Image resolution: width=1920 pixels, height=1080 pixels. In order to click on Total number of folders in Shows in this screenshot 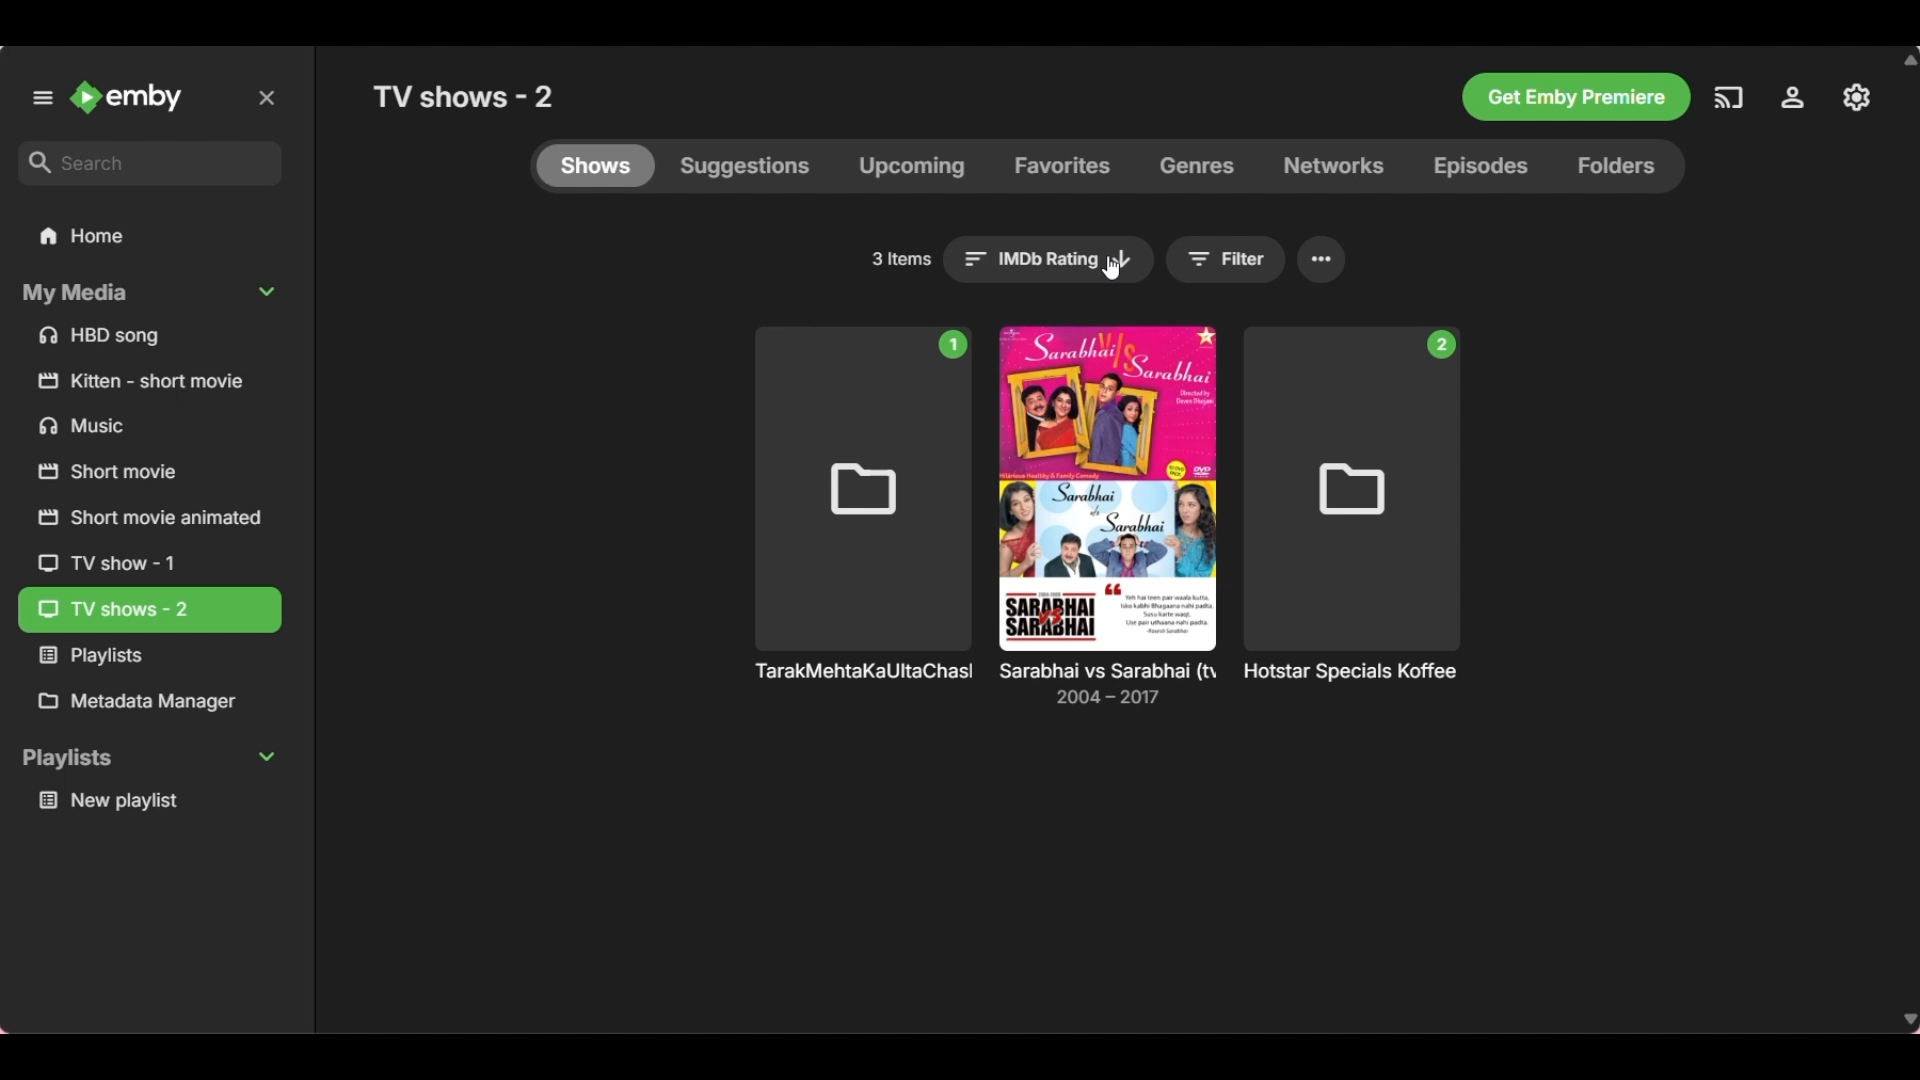, I will do `click(901, 259)`.